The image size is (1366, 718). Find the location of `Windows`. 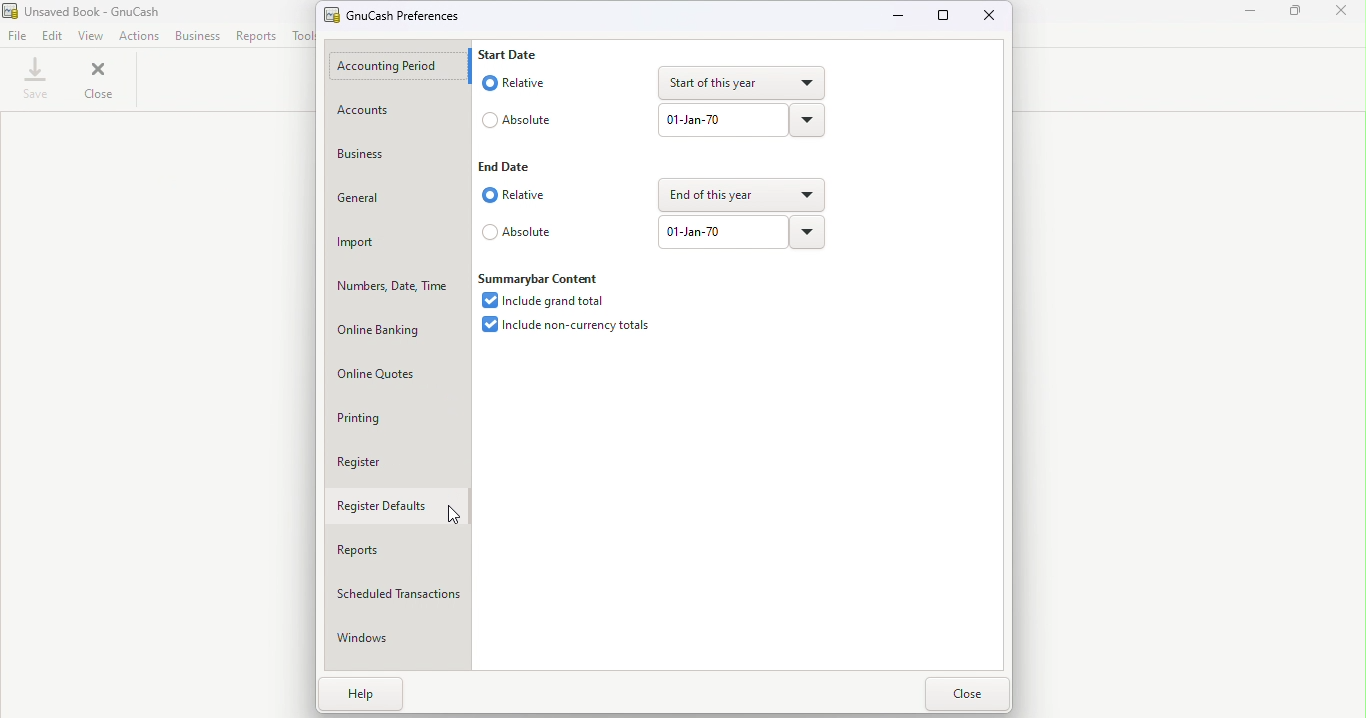

Windows is located at coordinates (390, 638).